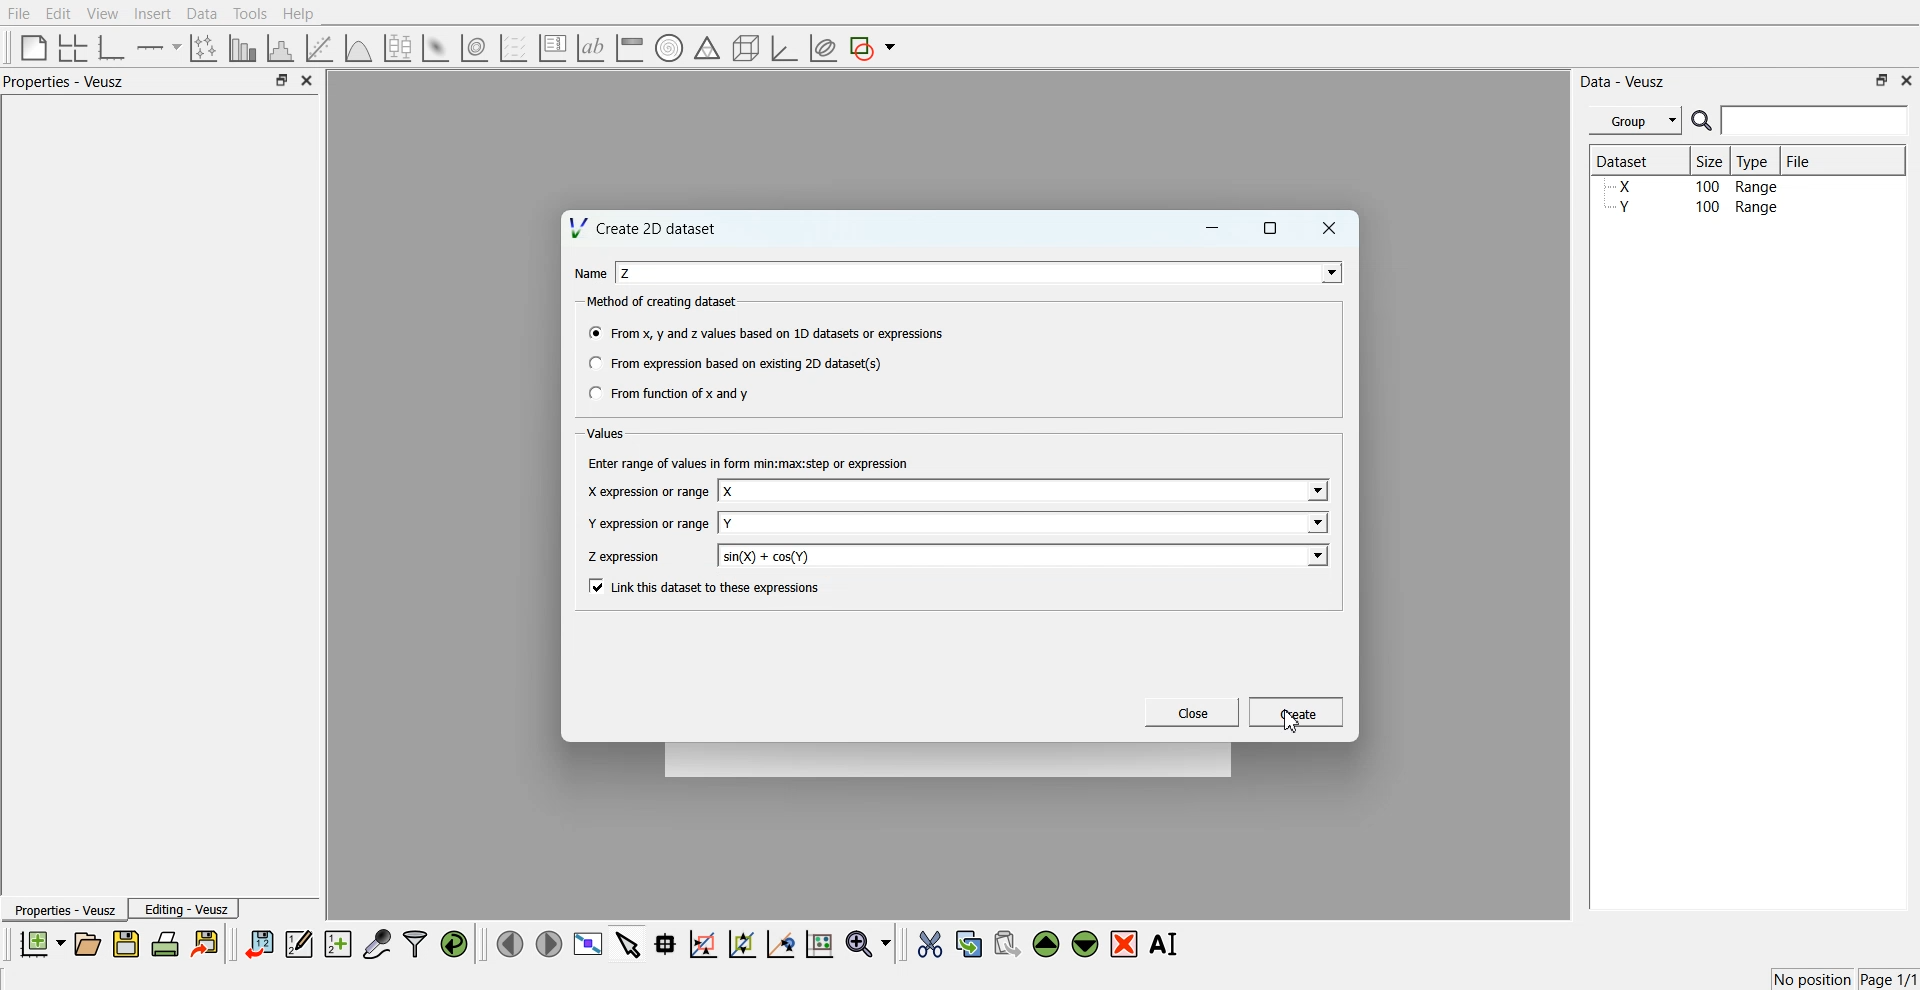 The image size is (1920, 990). What do you see at coordinates (1316, 555) in the screenshot?
I see `Drop down` at bounding box center [1316, 555].